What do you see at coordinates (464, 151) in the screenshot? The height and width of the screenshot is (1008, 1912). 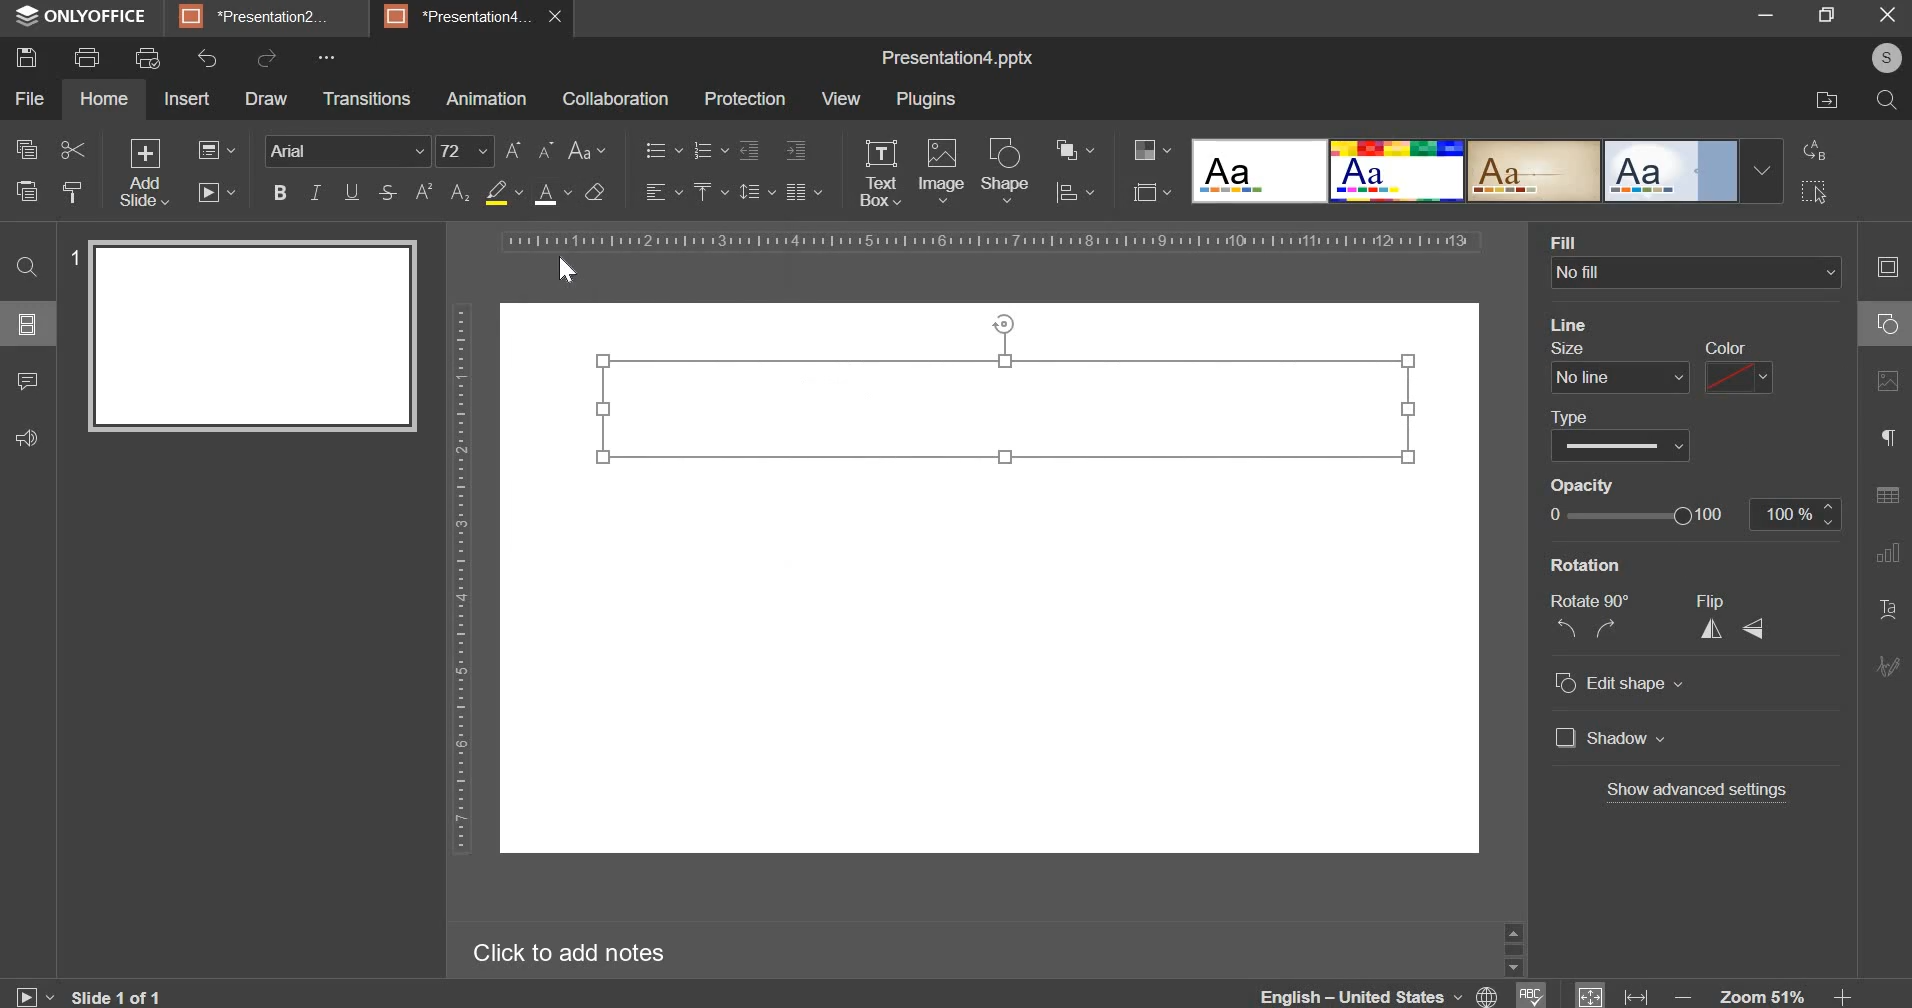 I see `font size` at bounding box center [464, 151].